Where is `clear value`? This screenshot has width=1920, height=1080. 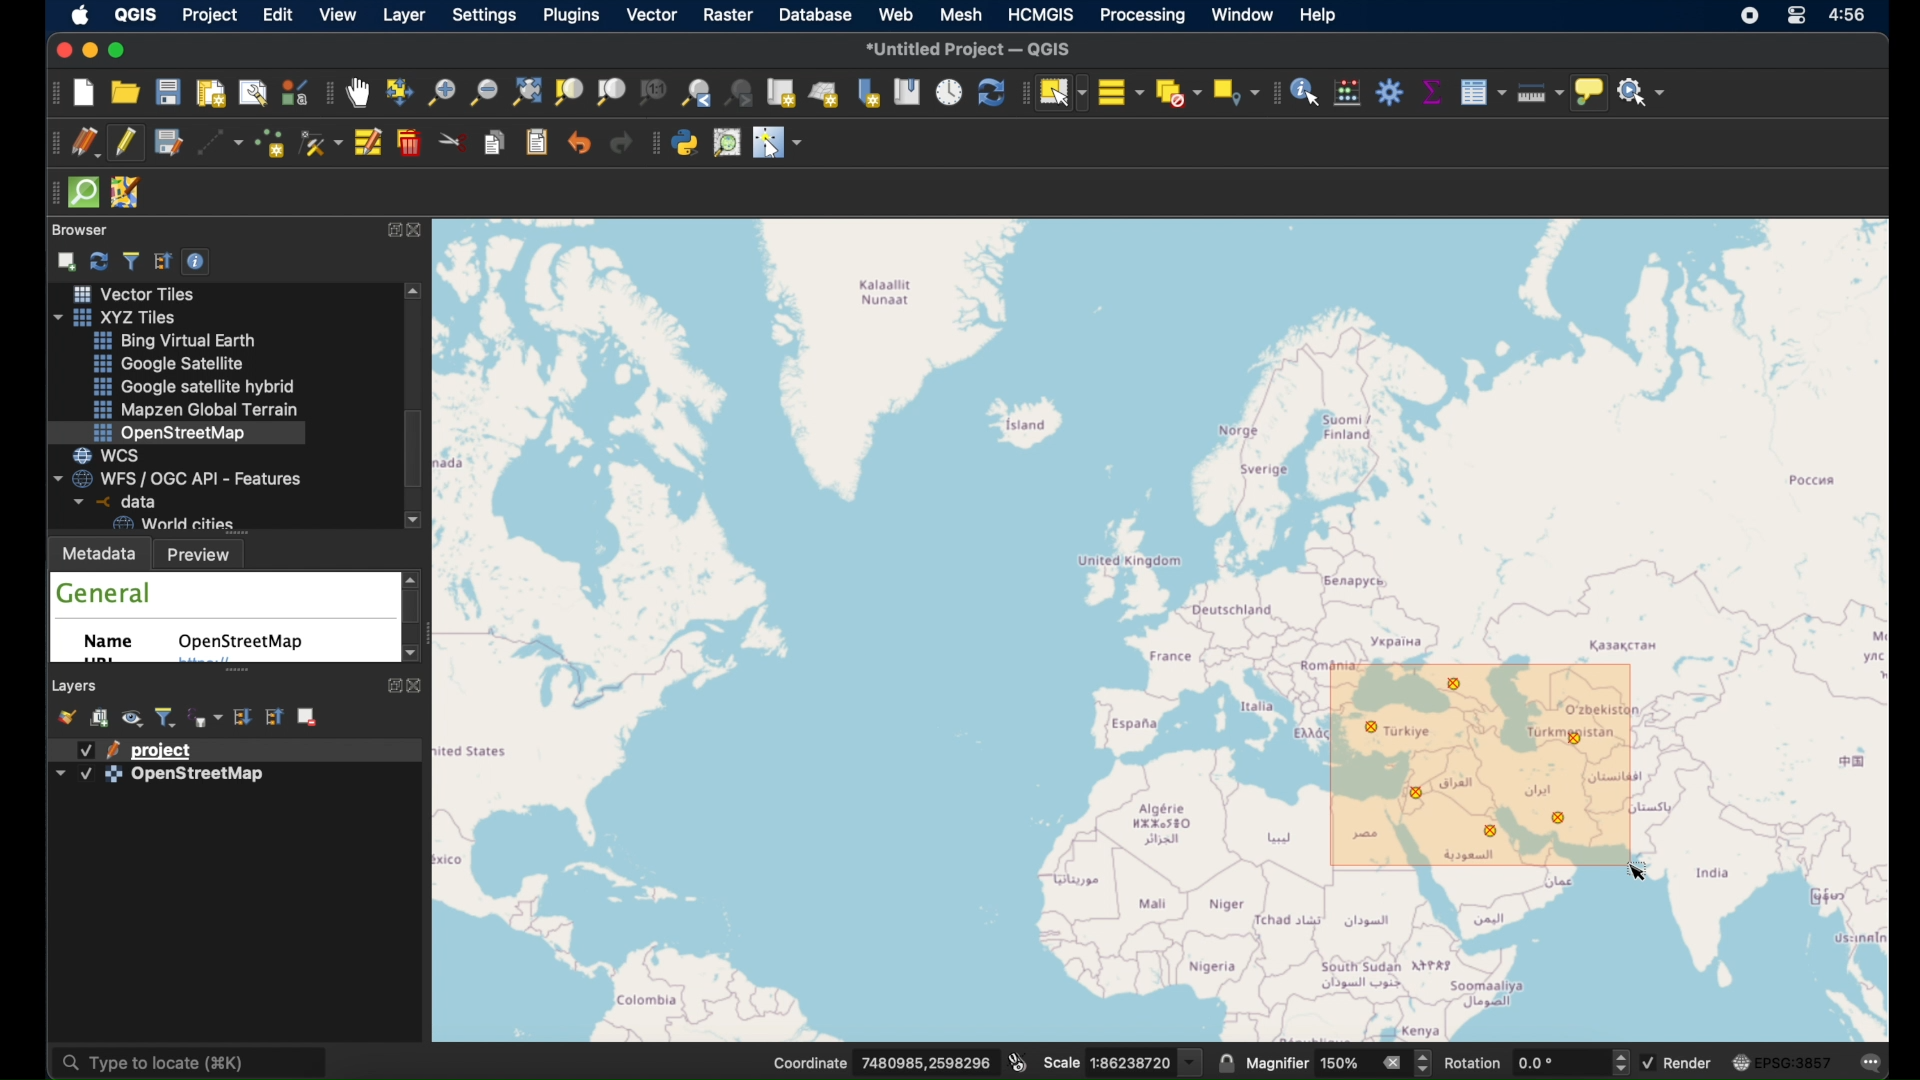 clear value is located at coordinates (1391, 1061).